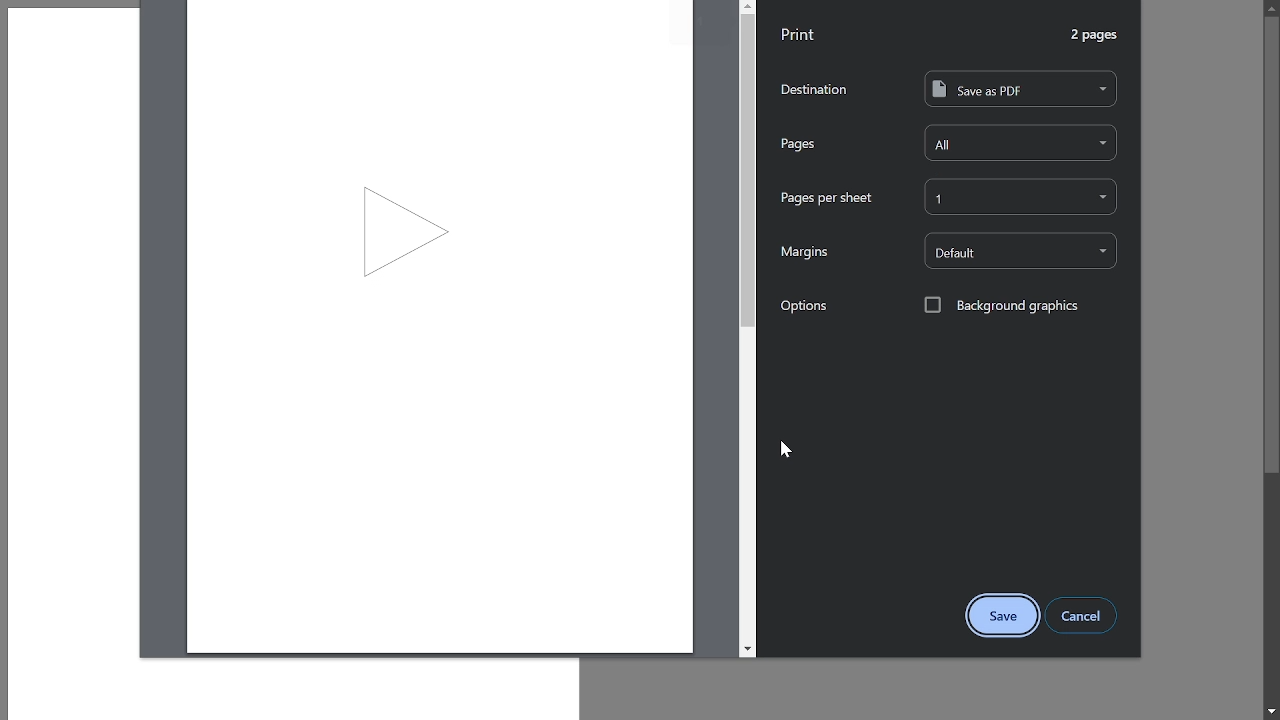 This screenshot has width=1280, height=720. I want to click on pages to save options, so click(1021, 142).